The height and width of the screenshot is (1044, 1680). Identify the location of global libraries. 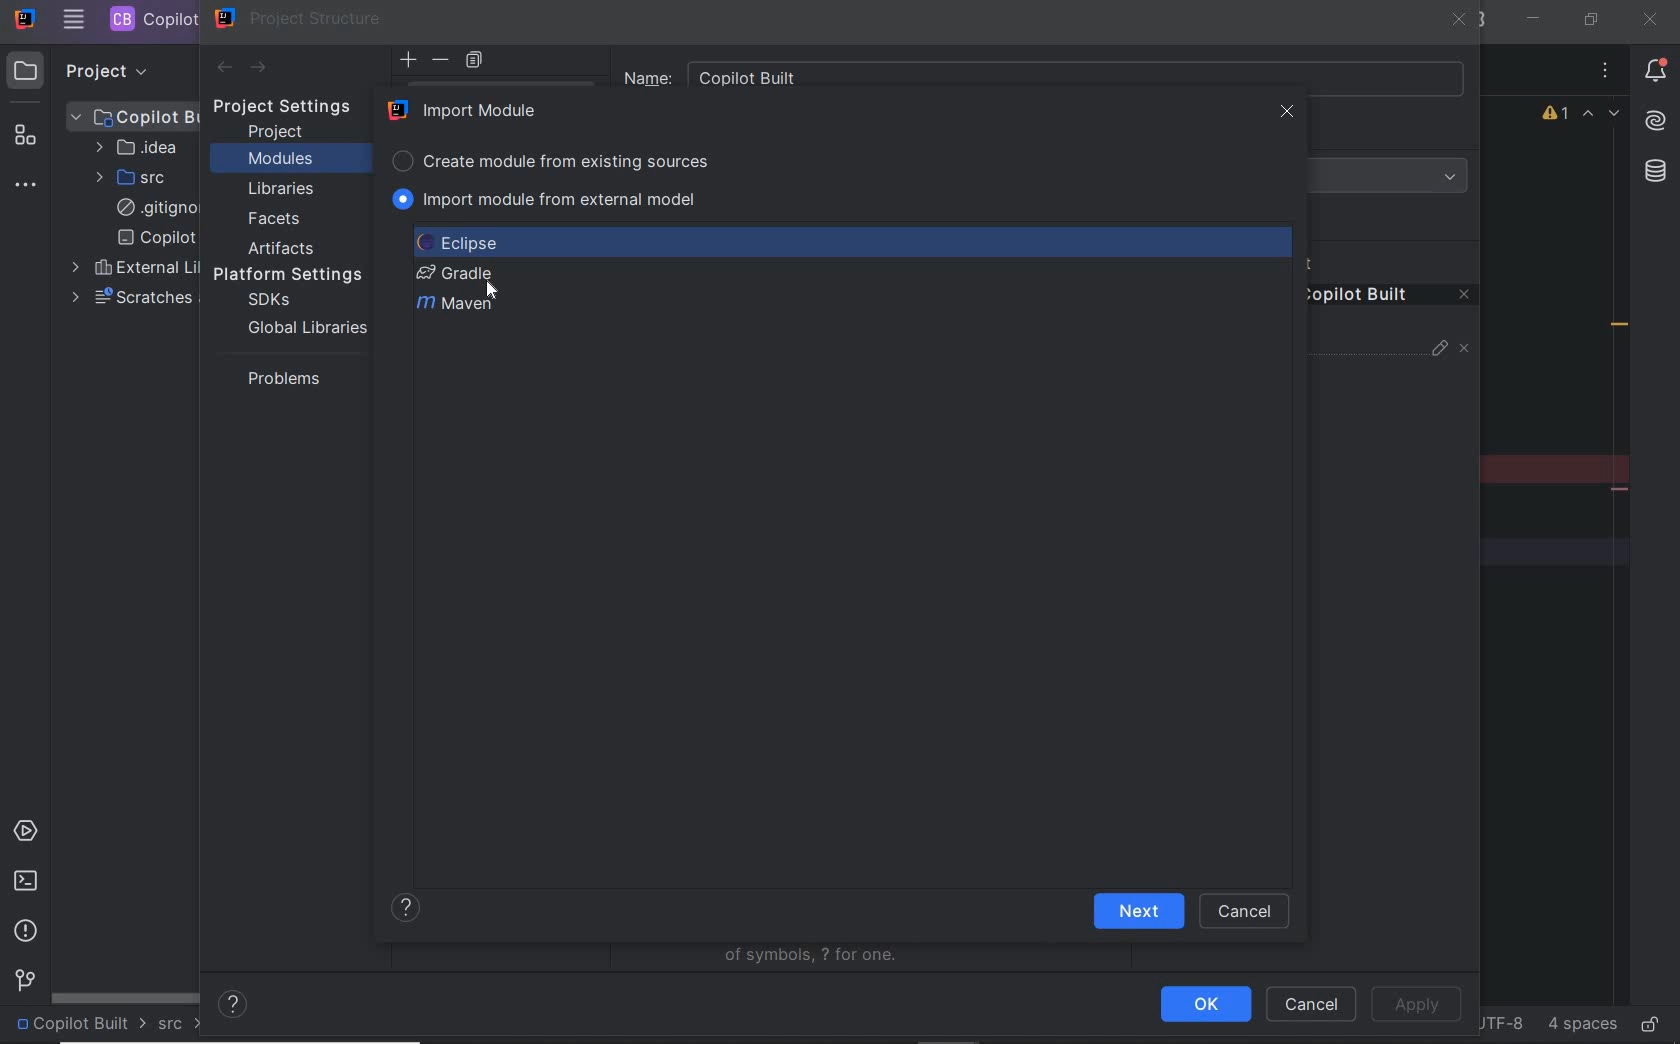
(304, 327).